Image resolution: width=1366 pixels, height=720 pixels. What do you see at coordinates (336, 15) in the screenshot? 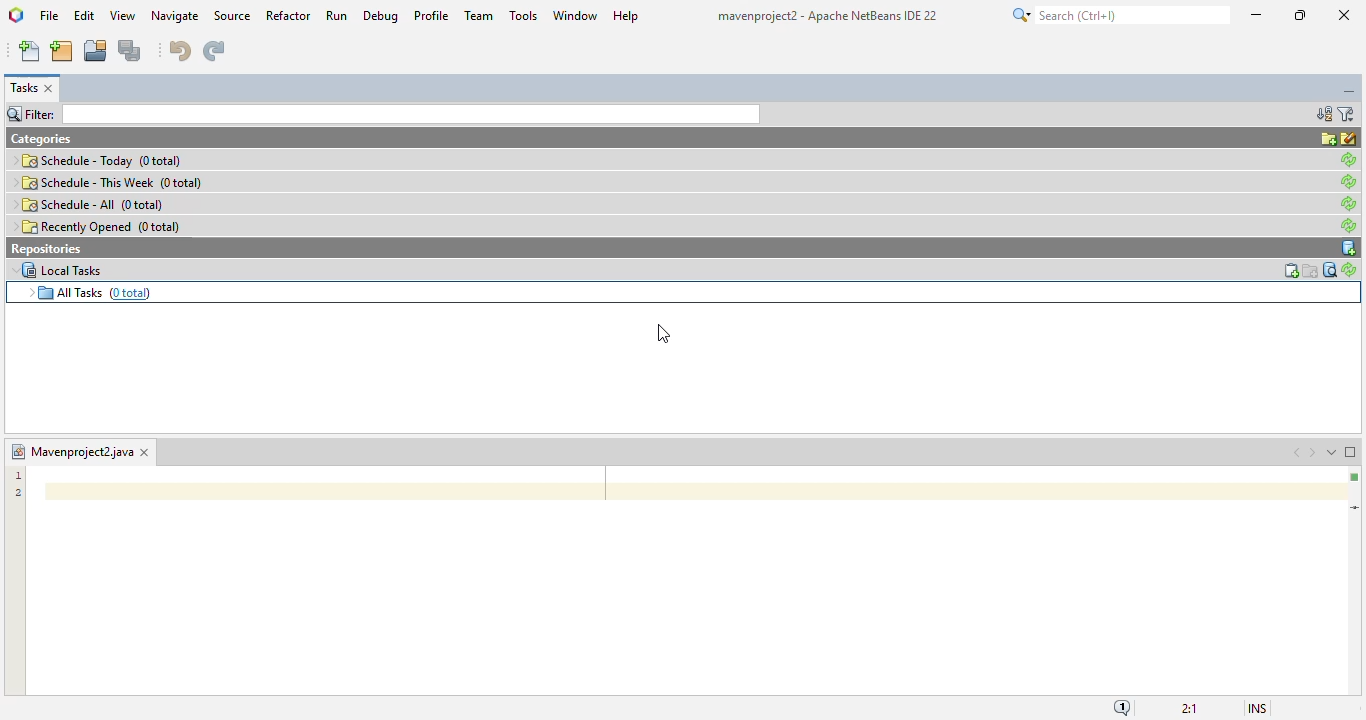
I see `run` at bounding box center [336, 15].